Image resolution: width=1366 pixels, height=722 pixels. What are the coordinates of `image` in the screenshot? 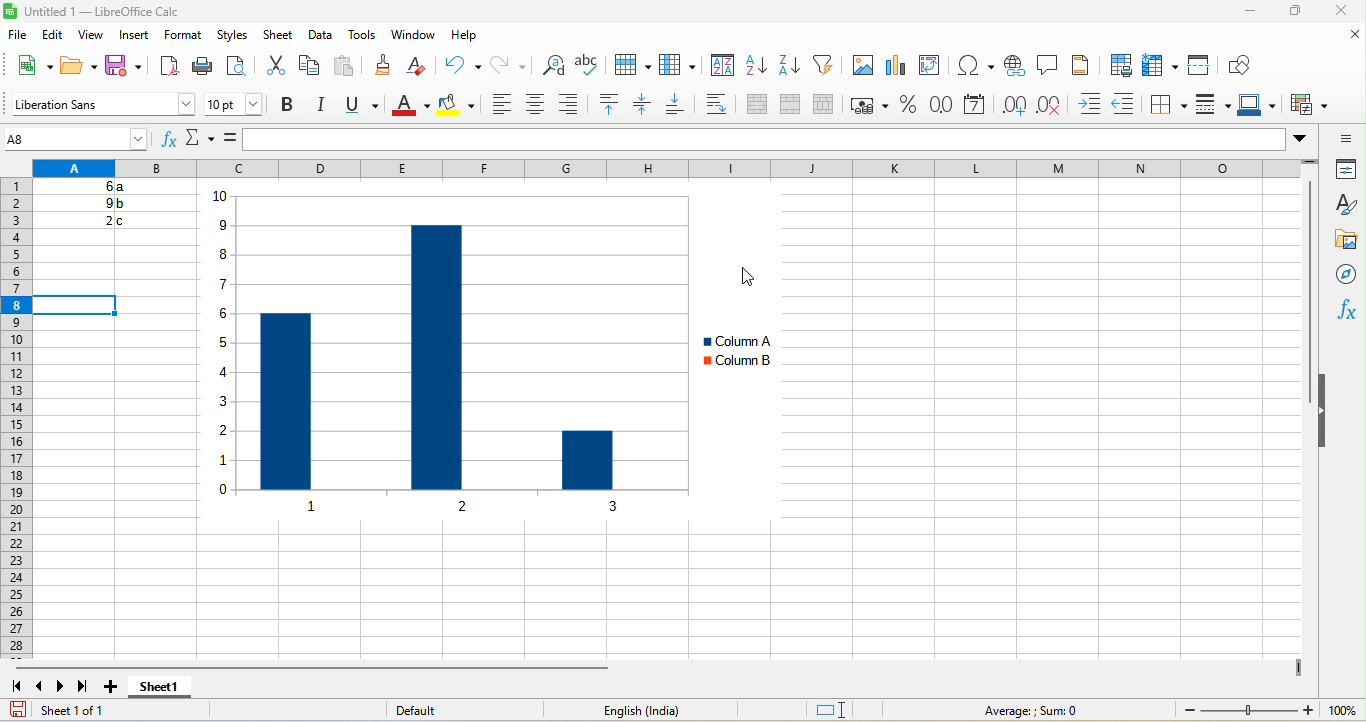 It's located at (860, 68).